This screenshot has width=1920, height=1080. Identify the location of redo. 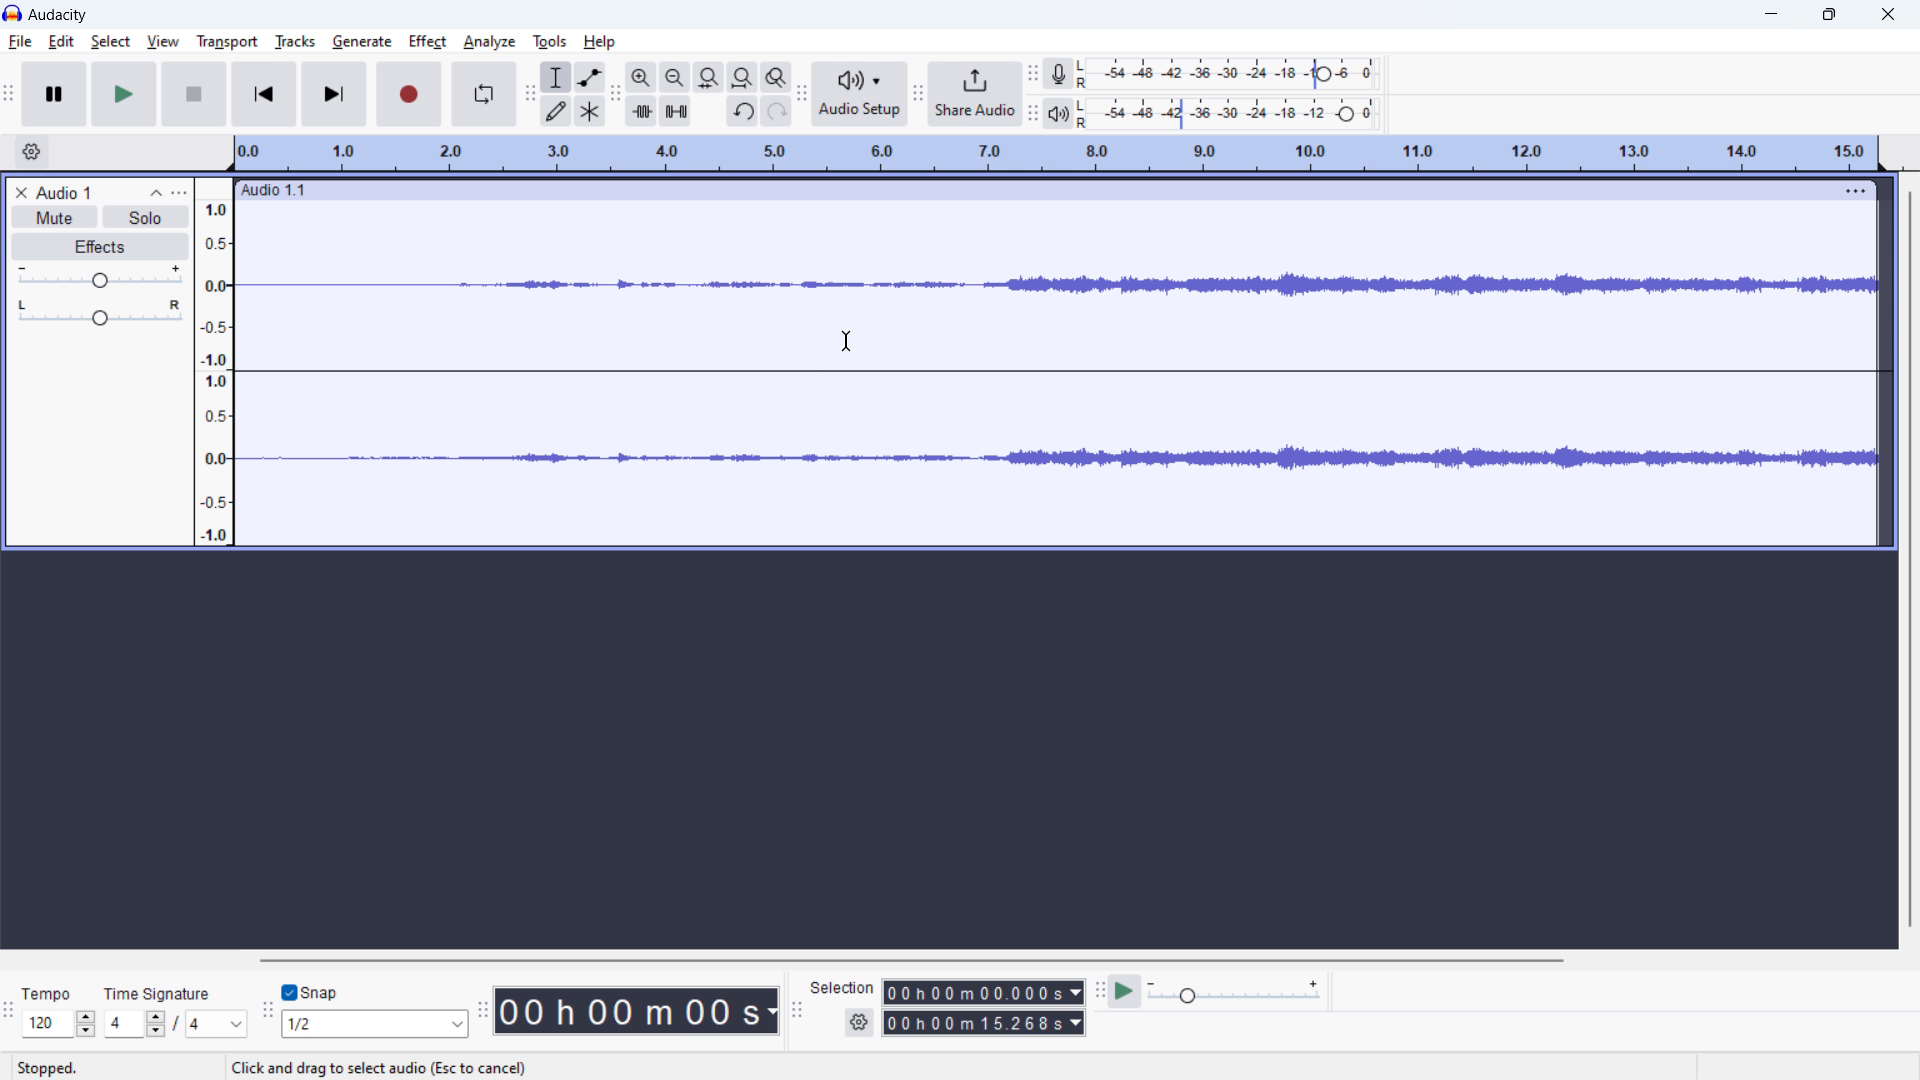
(775, 111).